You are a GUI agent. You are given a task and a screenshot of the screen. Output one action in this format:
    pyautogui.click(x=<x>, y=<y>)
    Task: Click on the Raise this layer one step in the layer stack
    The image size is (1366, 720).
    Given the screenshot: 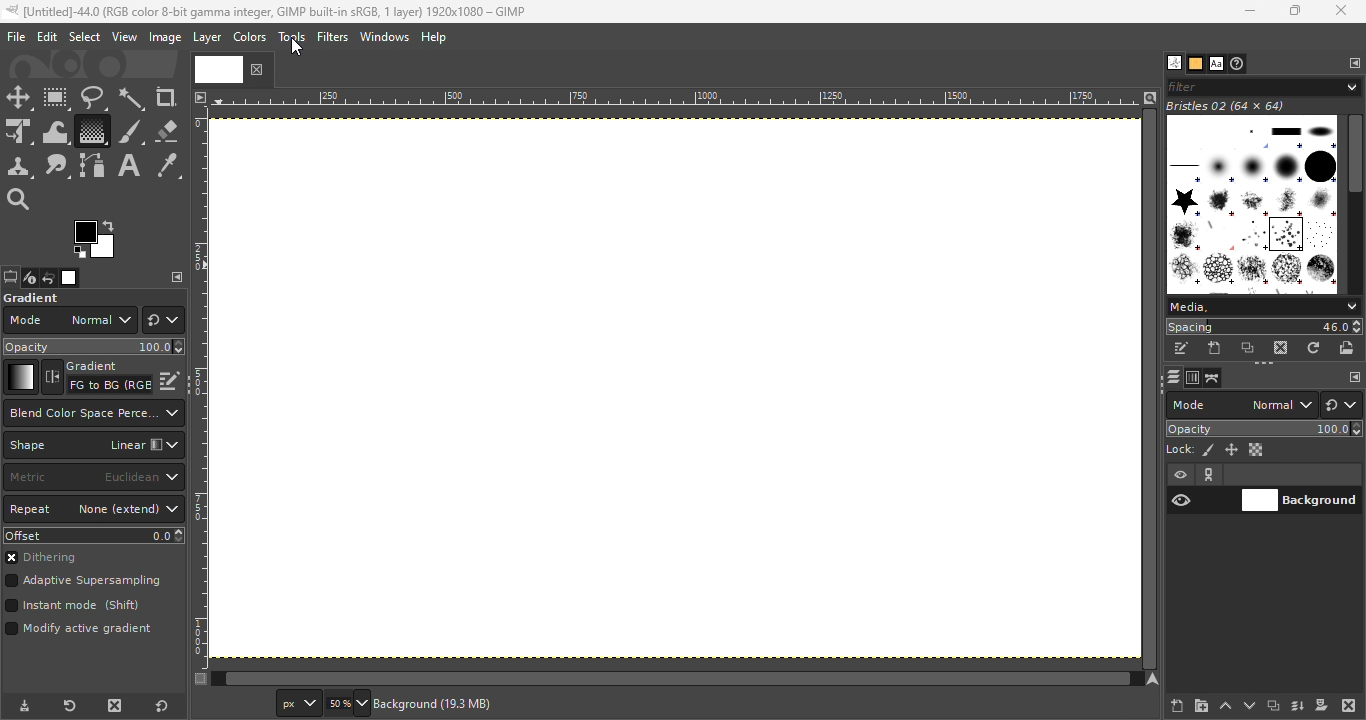 What is the action you would take?
    pyautogui.click(x=1226, y=706)
    